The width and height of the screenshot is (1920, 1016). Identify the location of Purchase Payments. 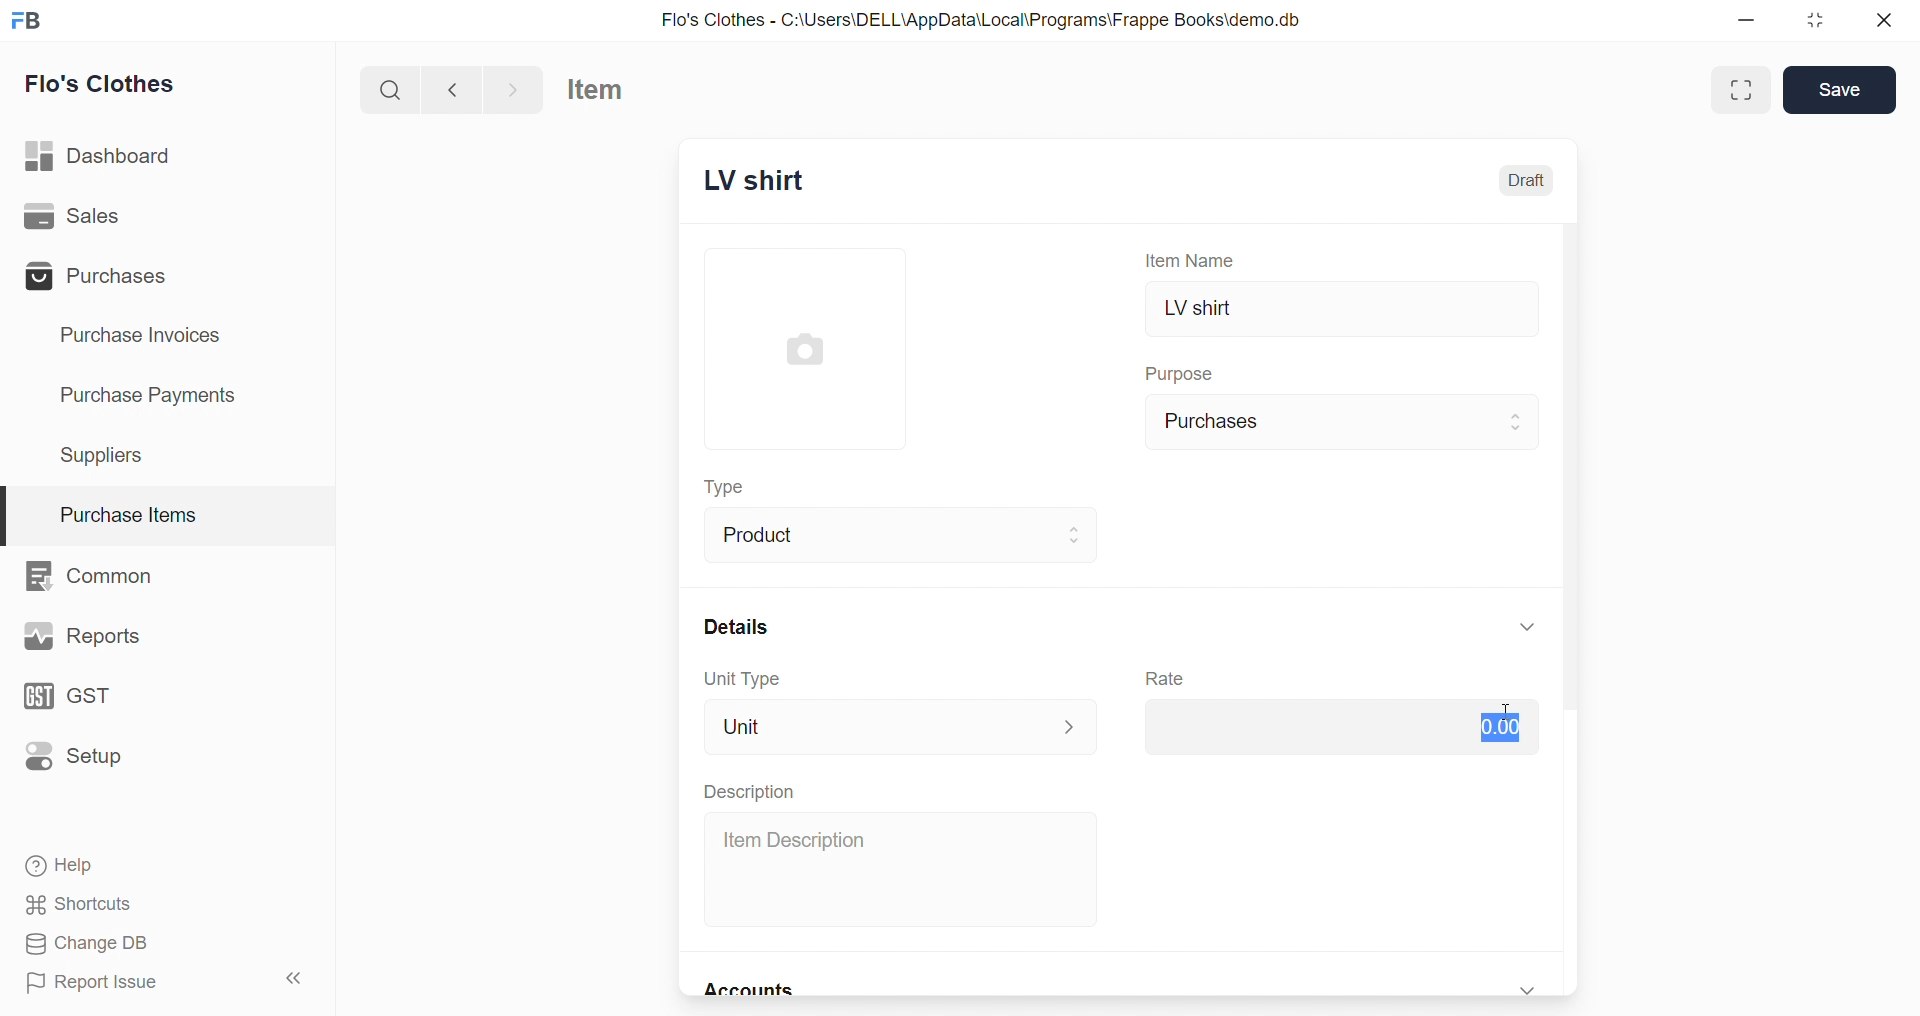
(155, 396).